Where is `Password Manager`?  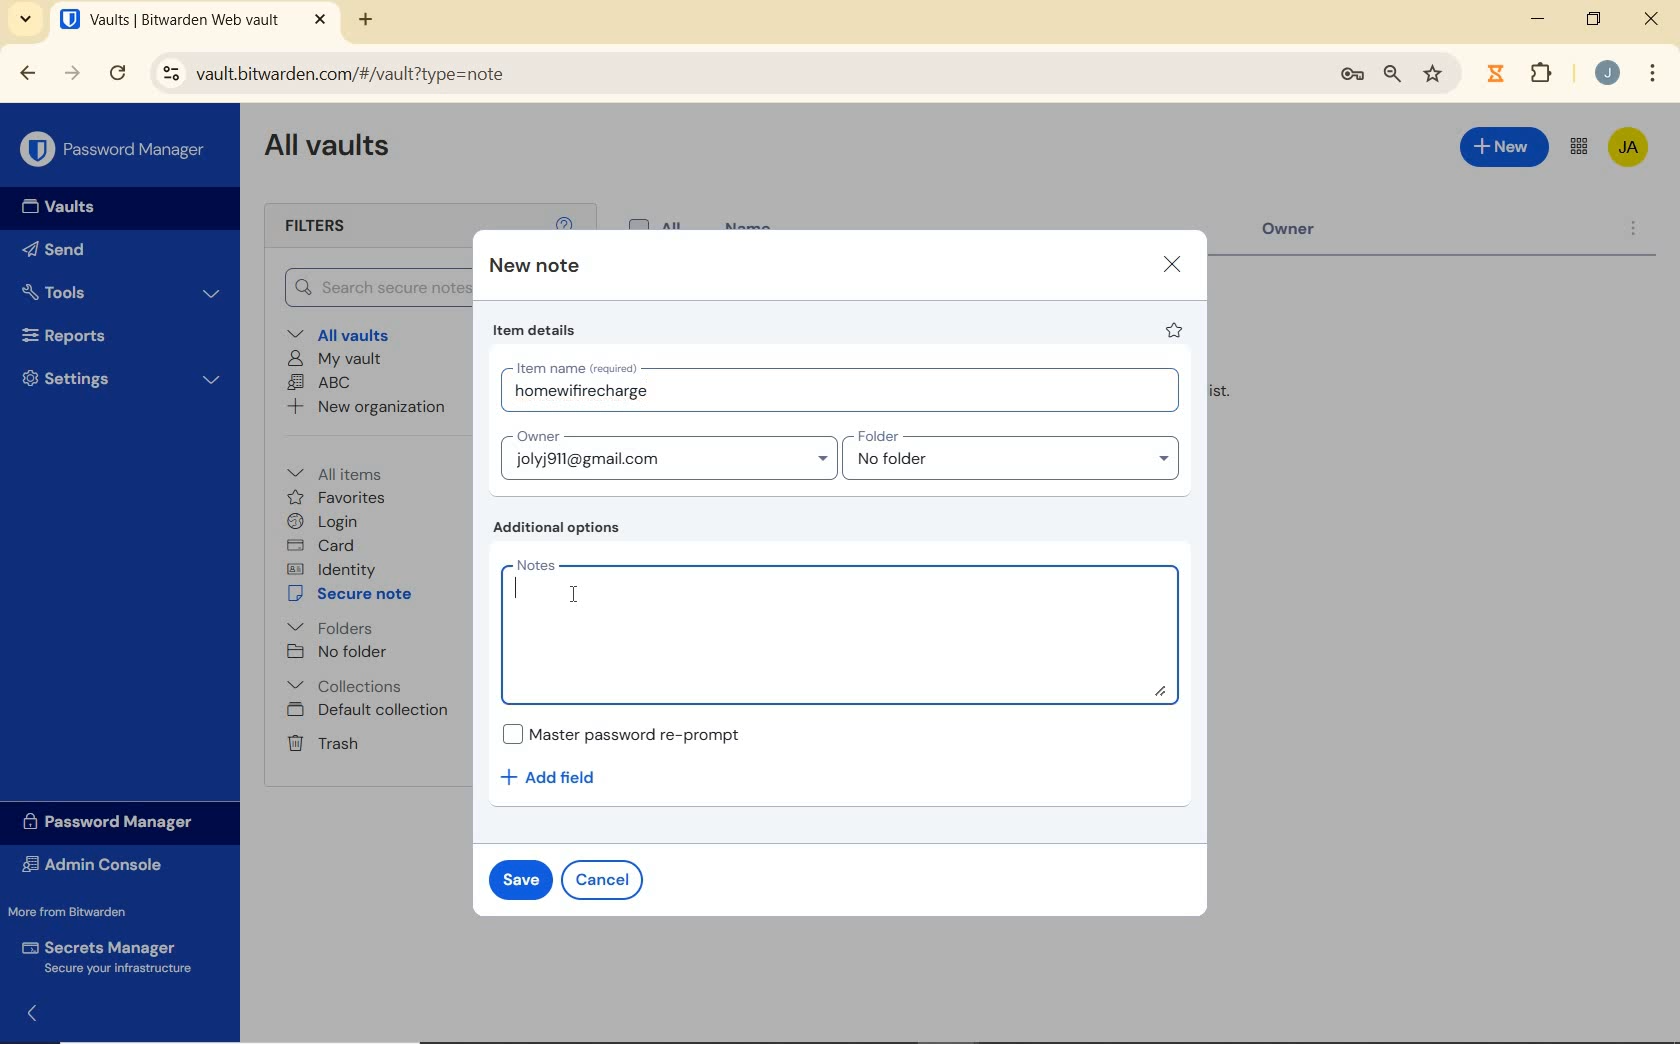 Password Manager is located at coordinates (114, 150).